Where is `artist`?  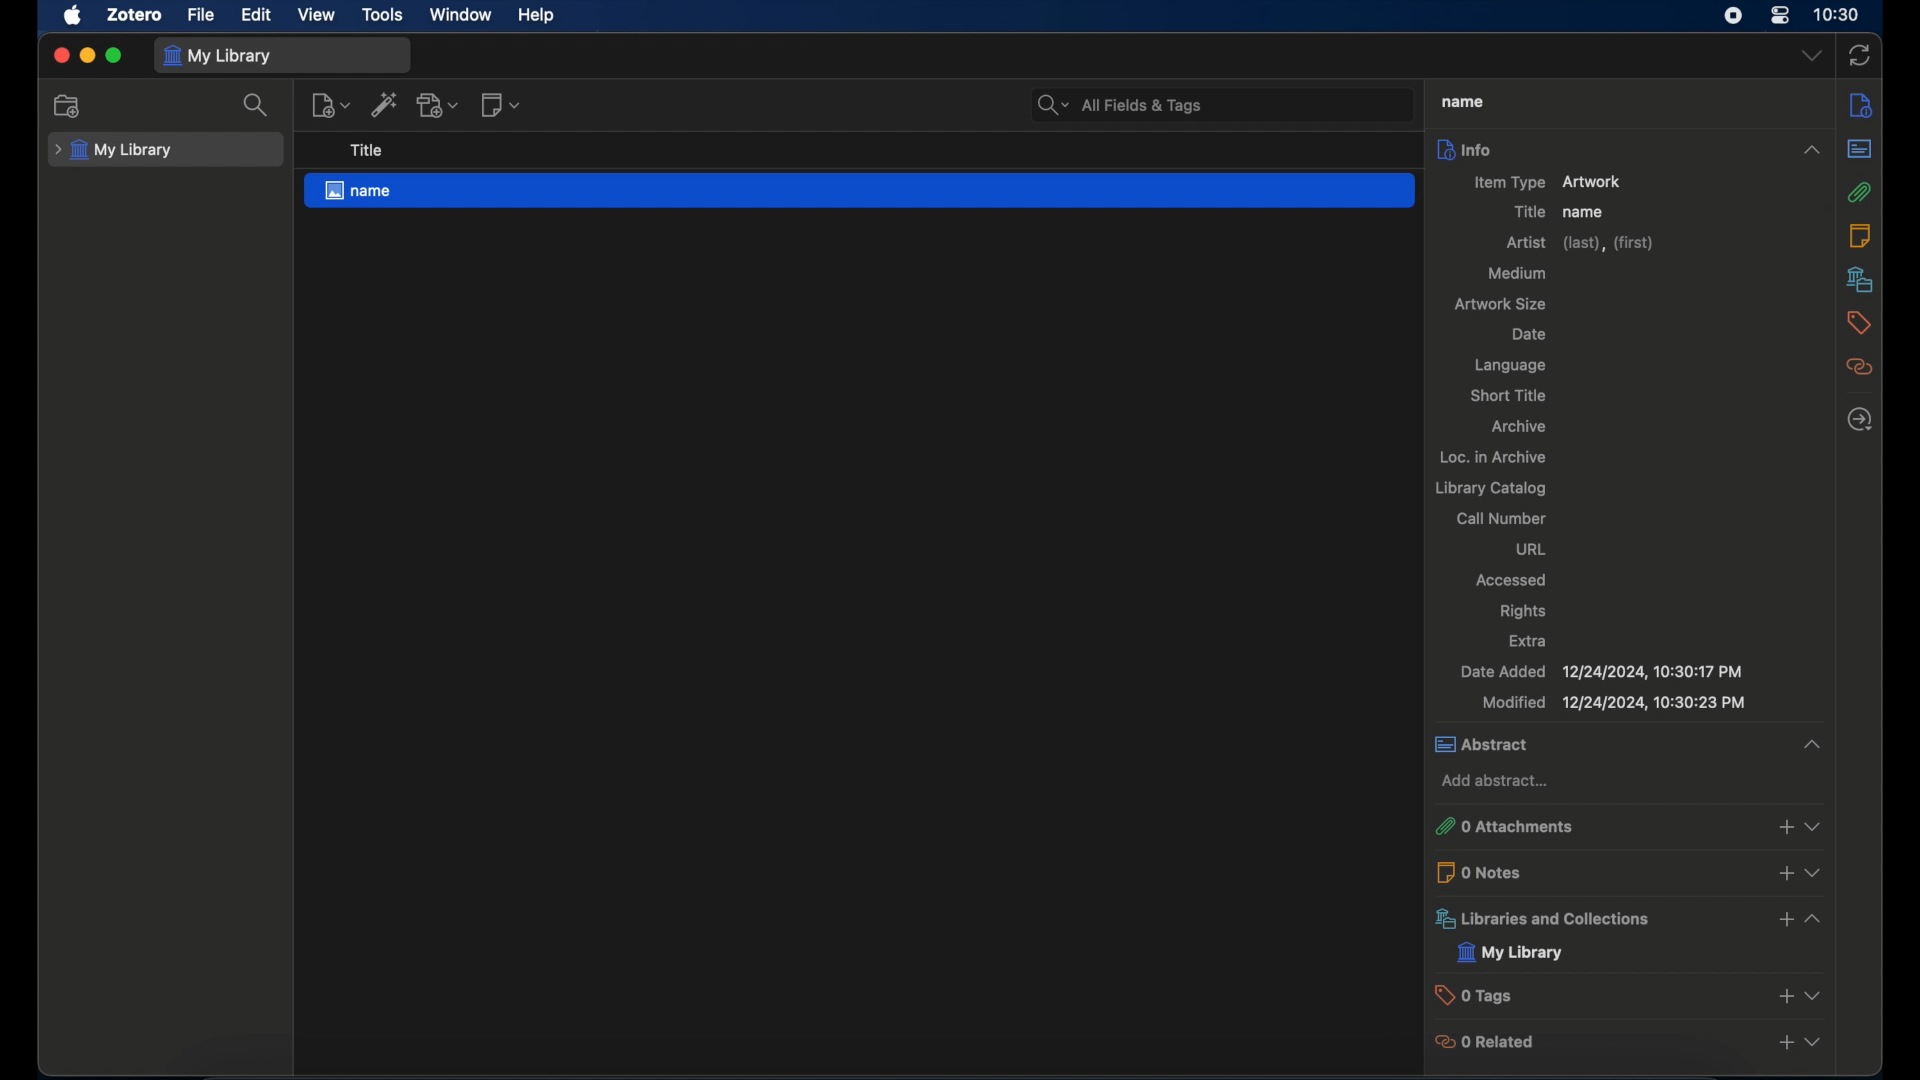
artist is located at coordinates (1582, 243).